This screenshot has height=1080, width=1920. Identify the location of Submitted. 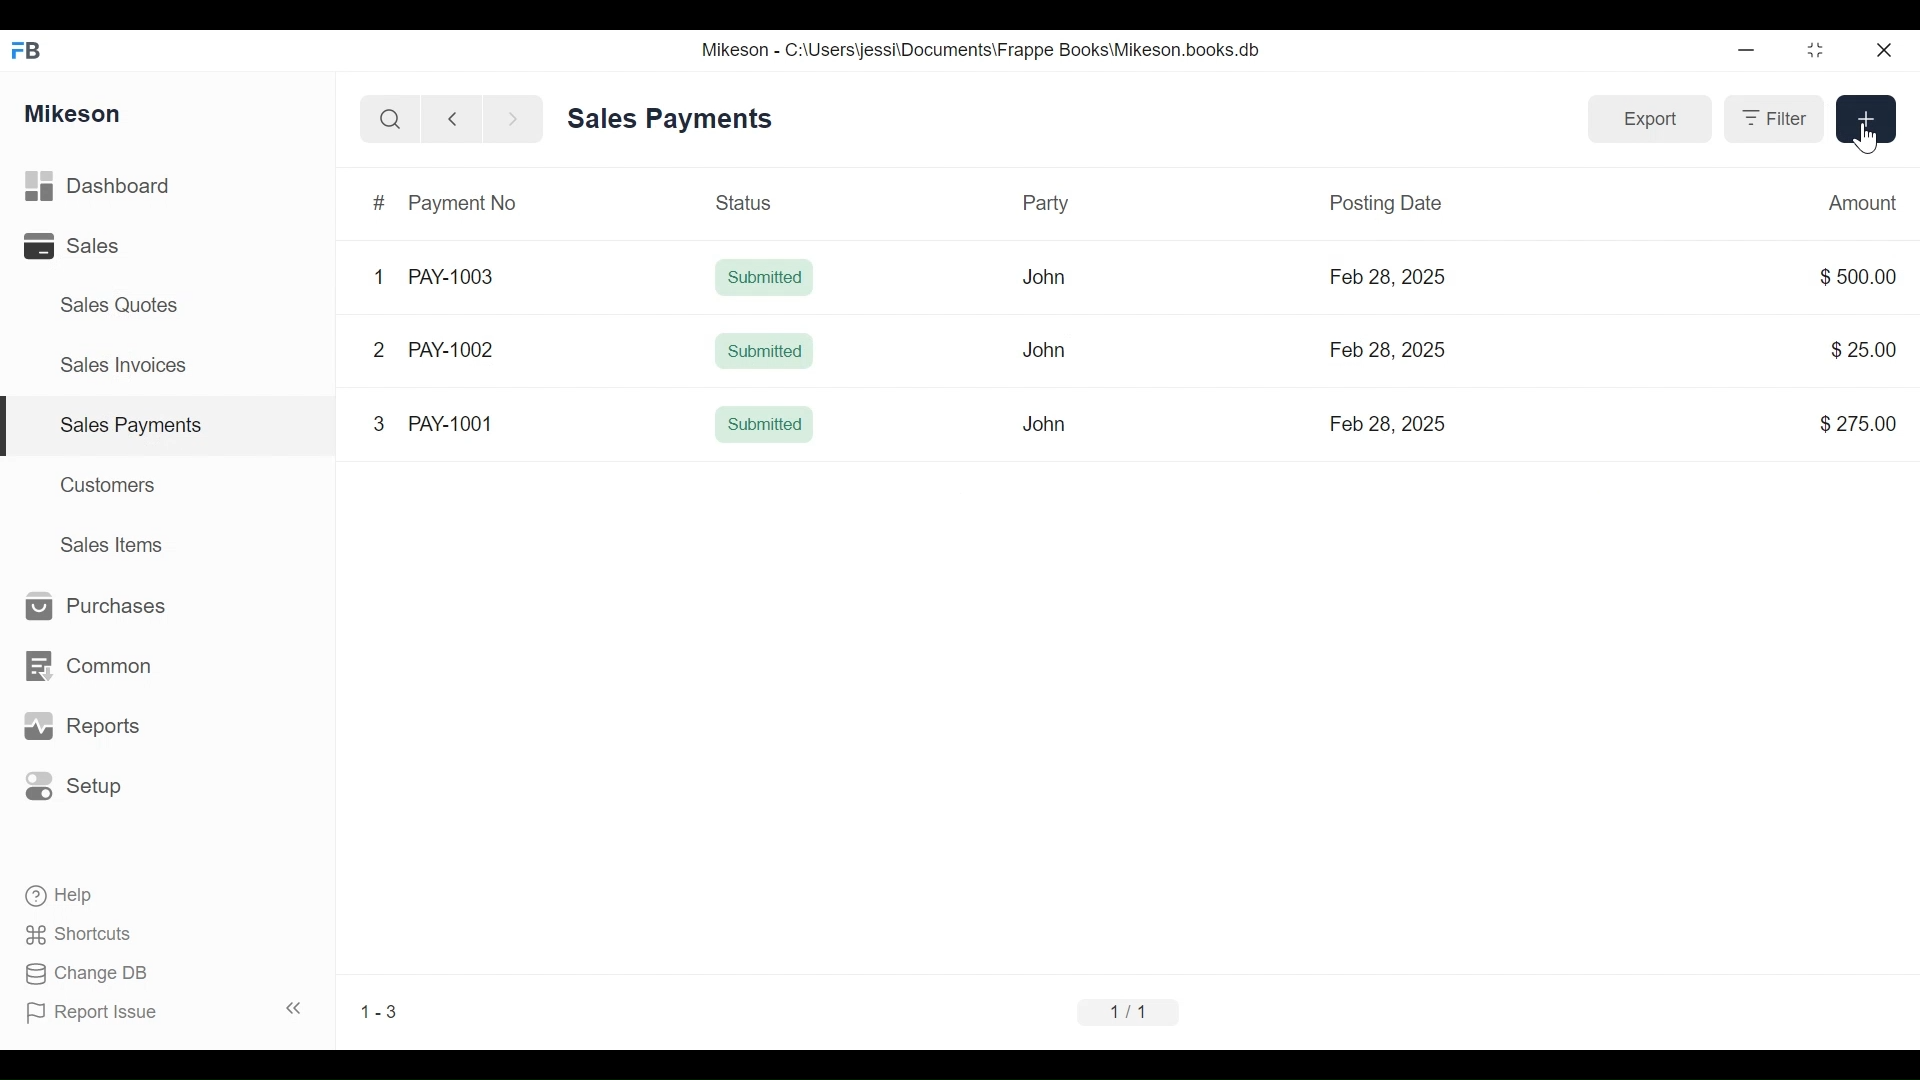
(767, 427).